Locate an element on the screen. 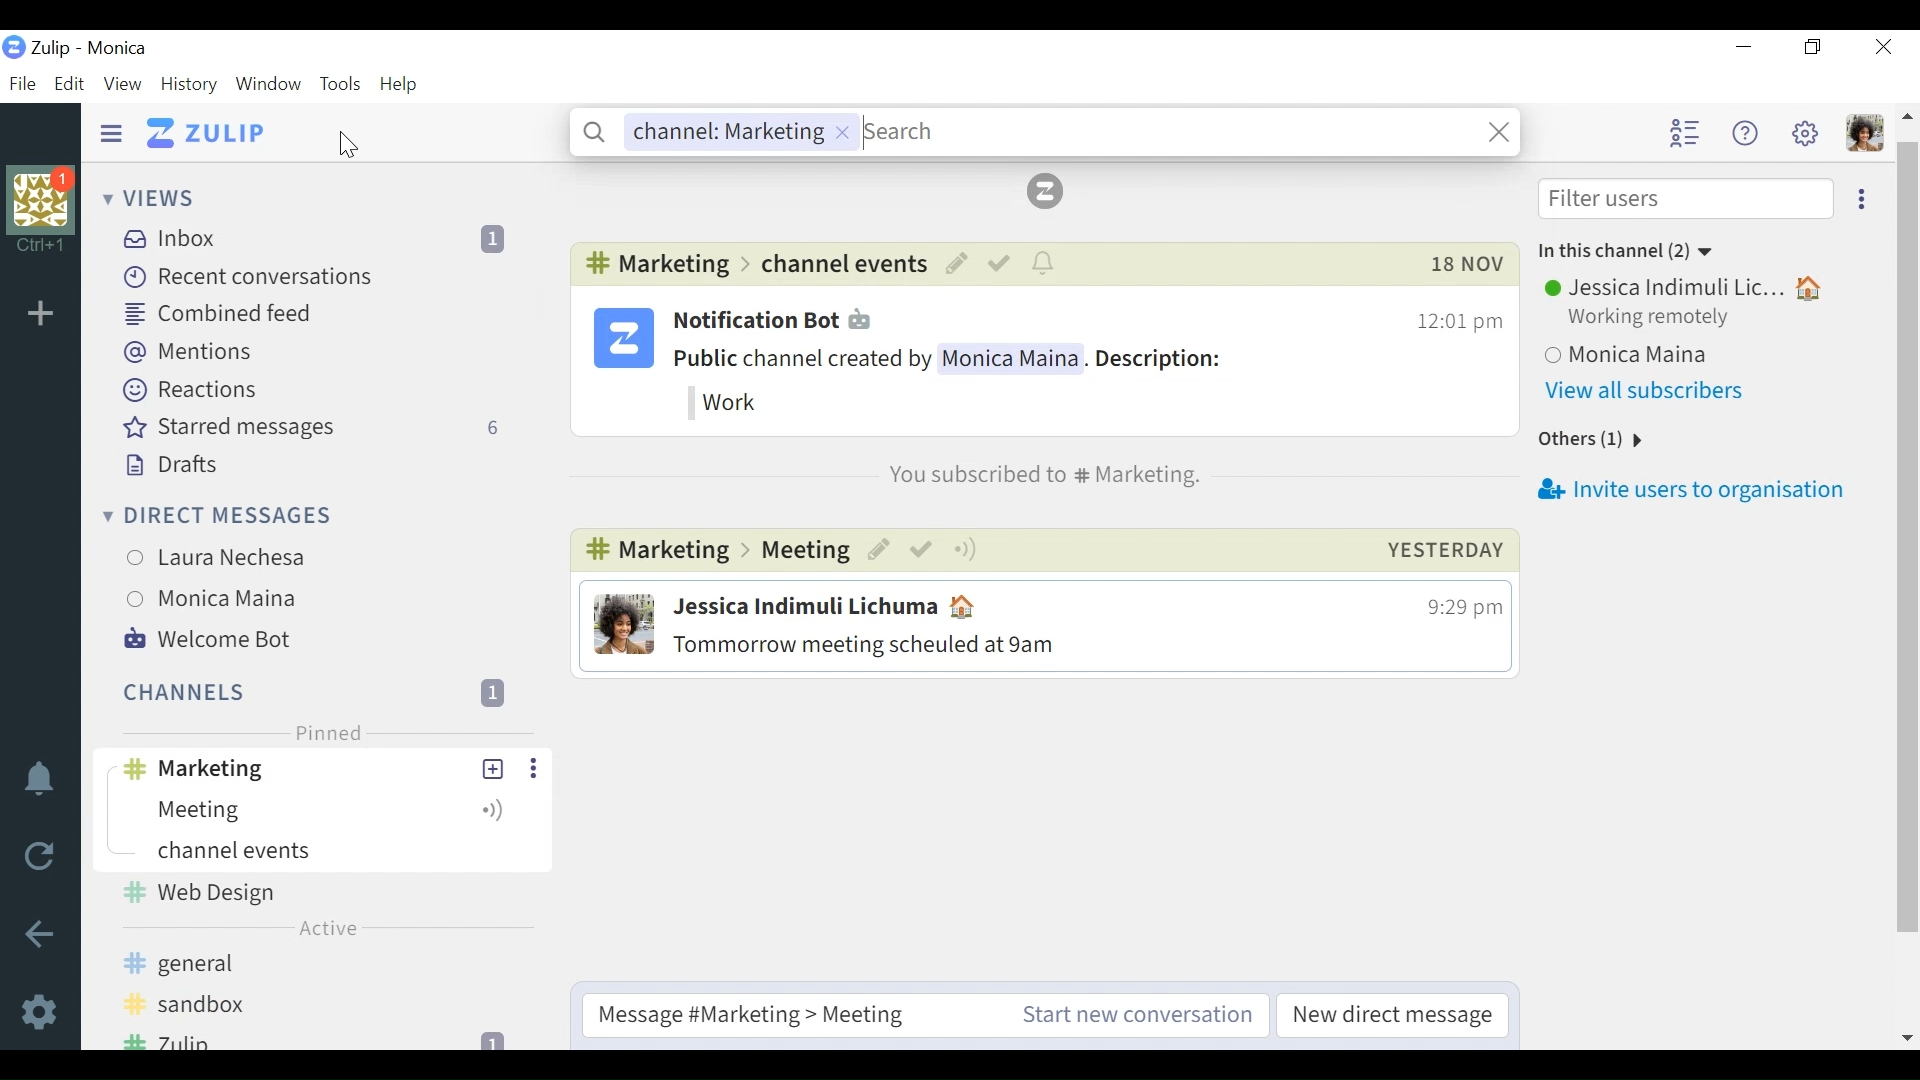 The image size is (1920, 1080). Edit is located at coordinates (959, 265).